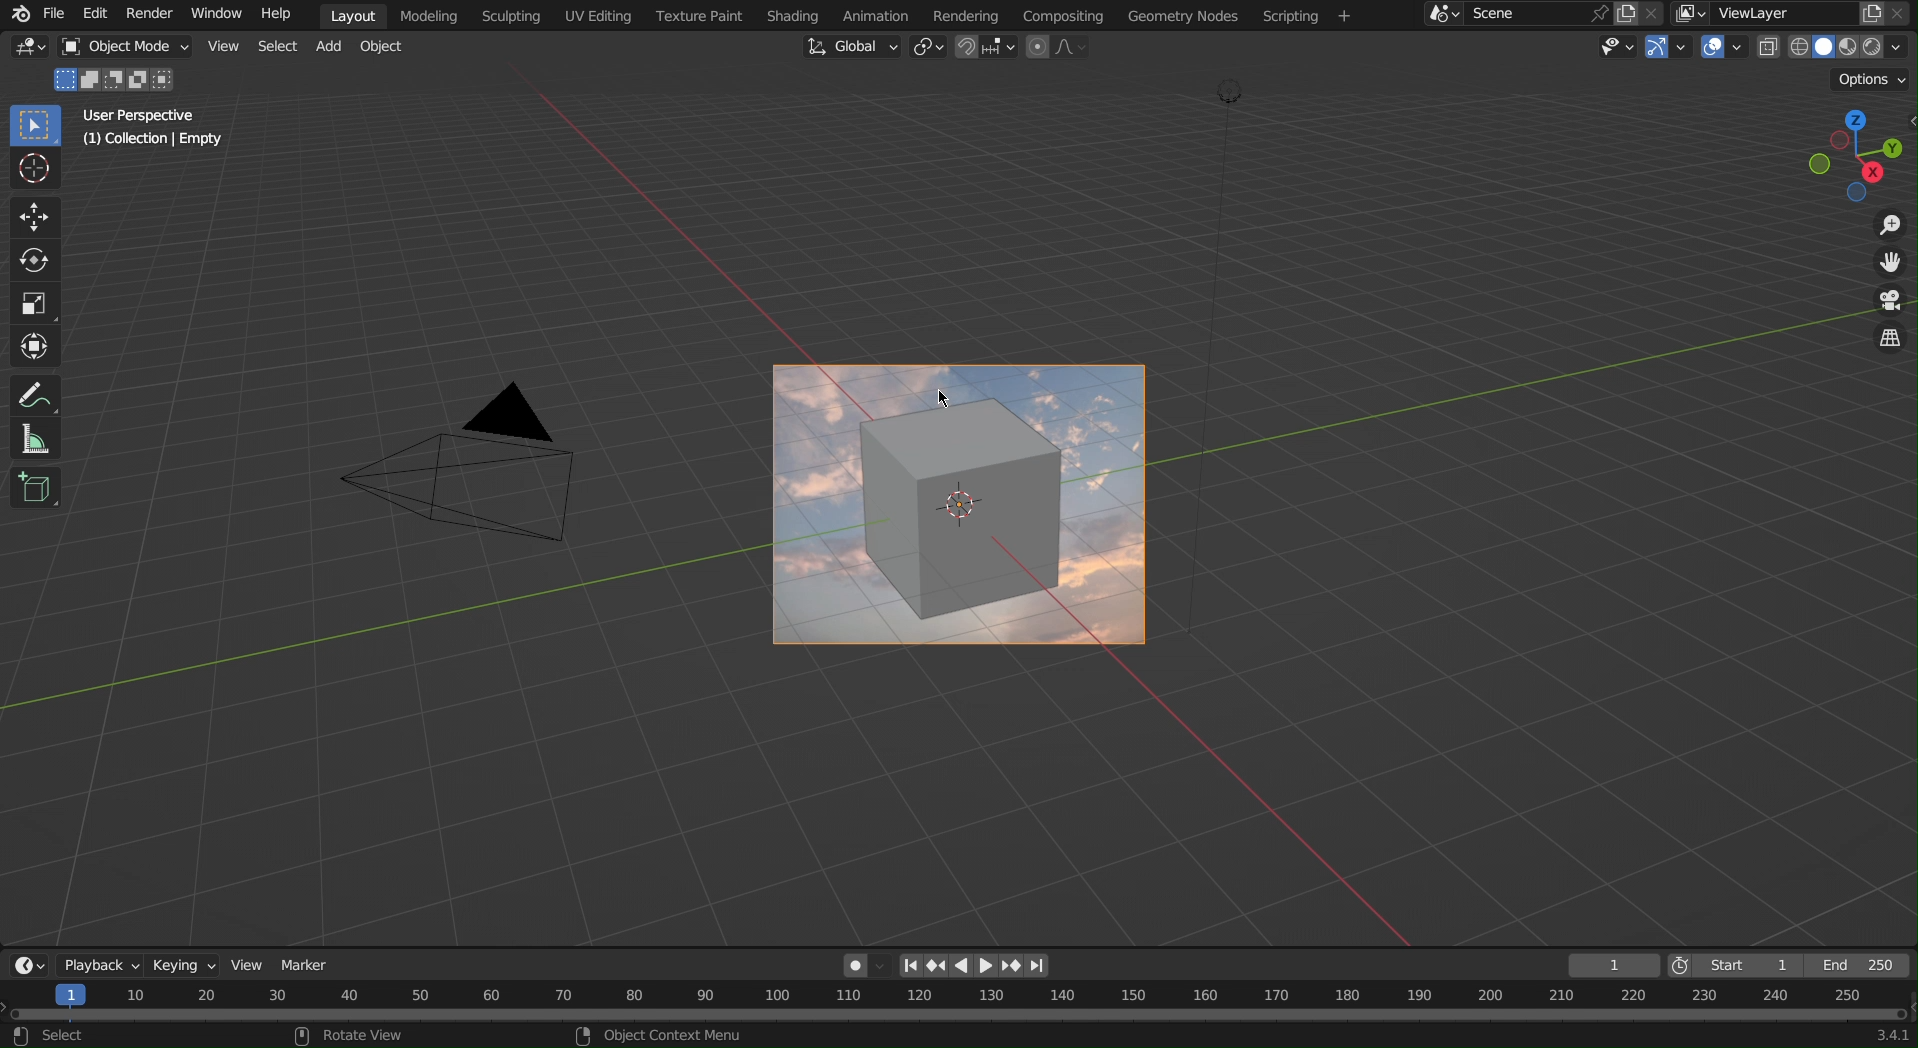 The width and height of the screenshot is (1918, 1048). Describe the element at coordinates (279, 48) in the screenshot. I see `Select` at that location.